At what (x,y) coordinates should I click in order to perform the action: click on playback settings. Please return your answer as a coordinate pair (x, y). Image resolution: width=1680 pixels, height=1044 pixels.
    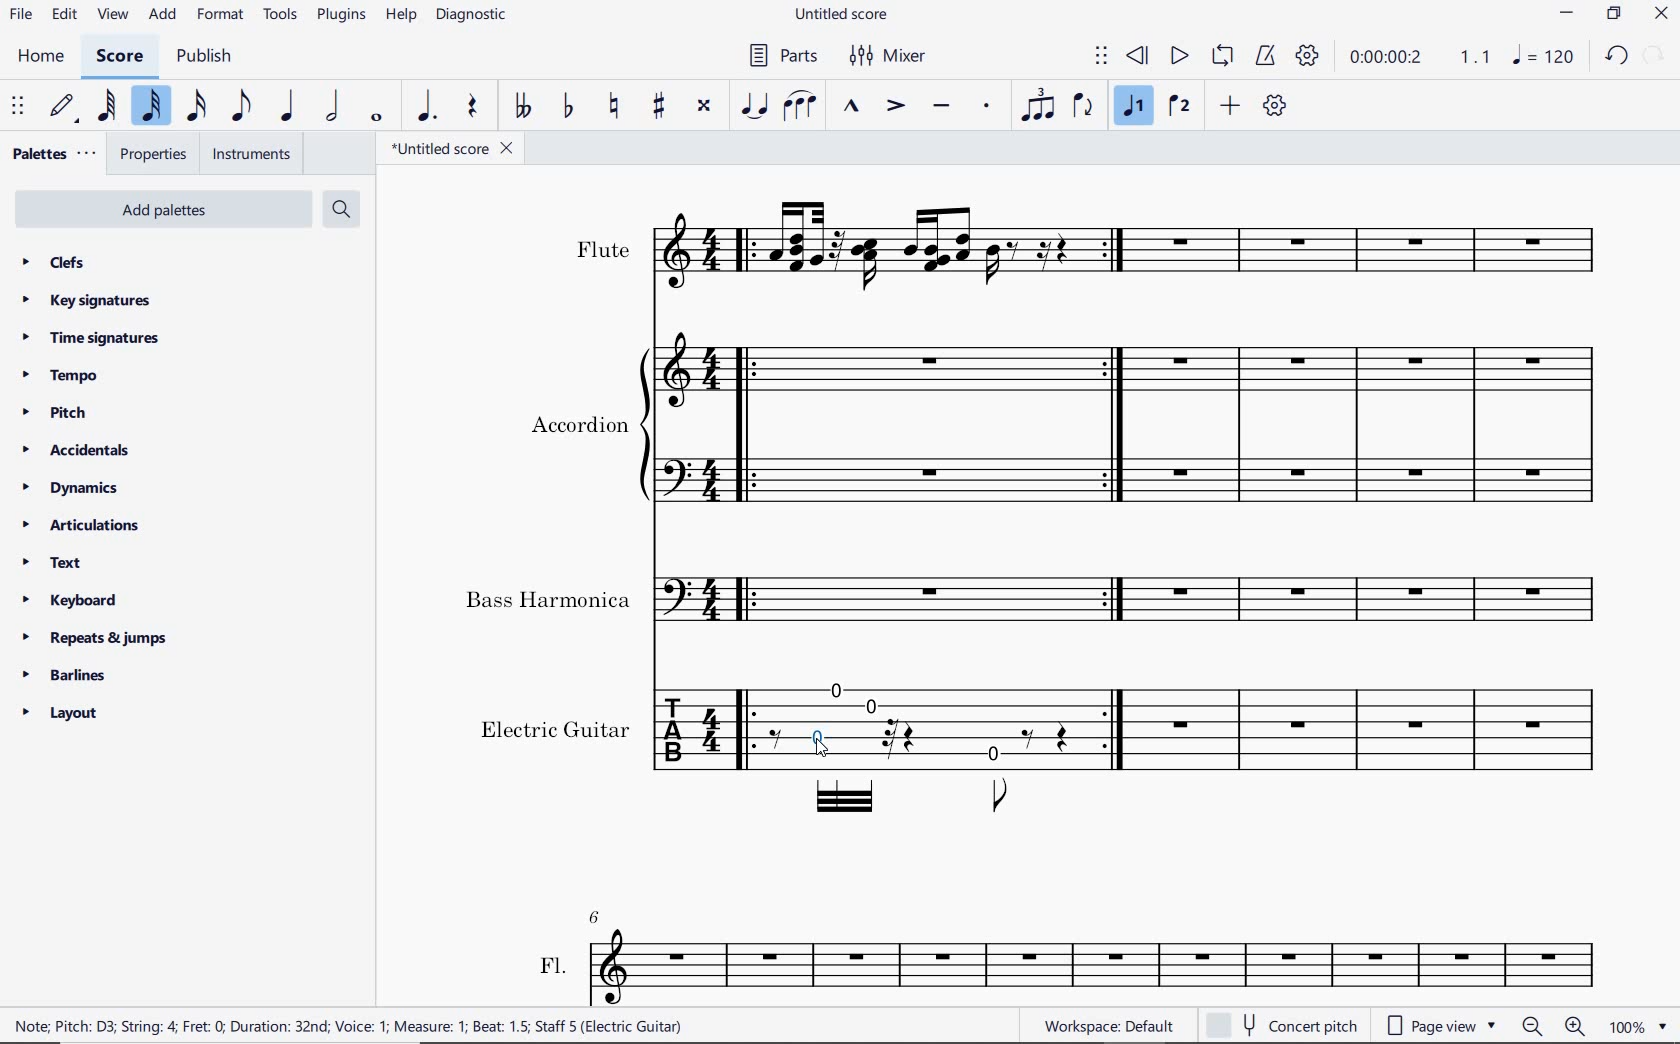
    Looking at the image, I should click on (1306, 57).